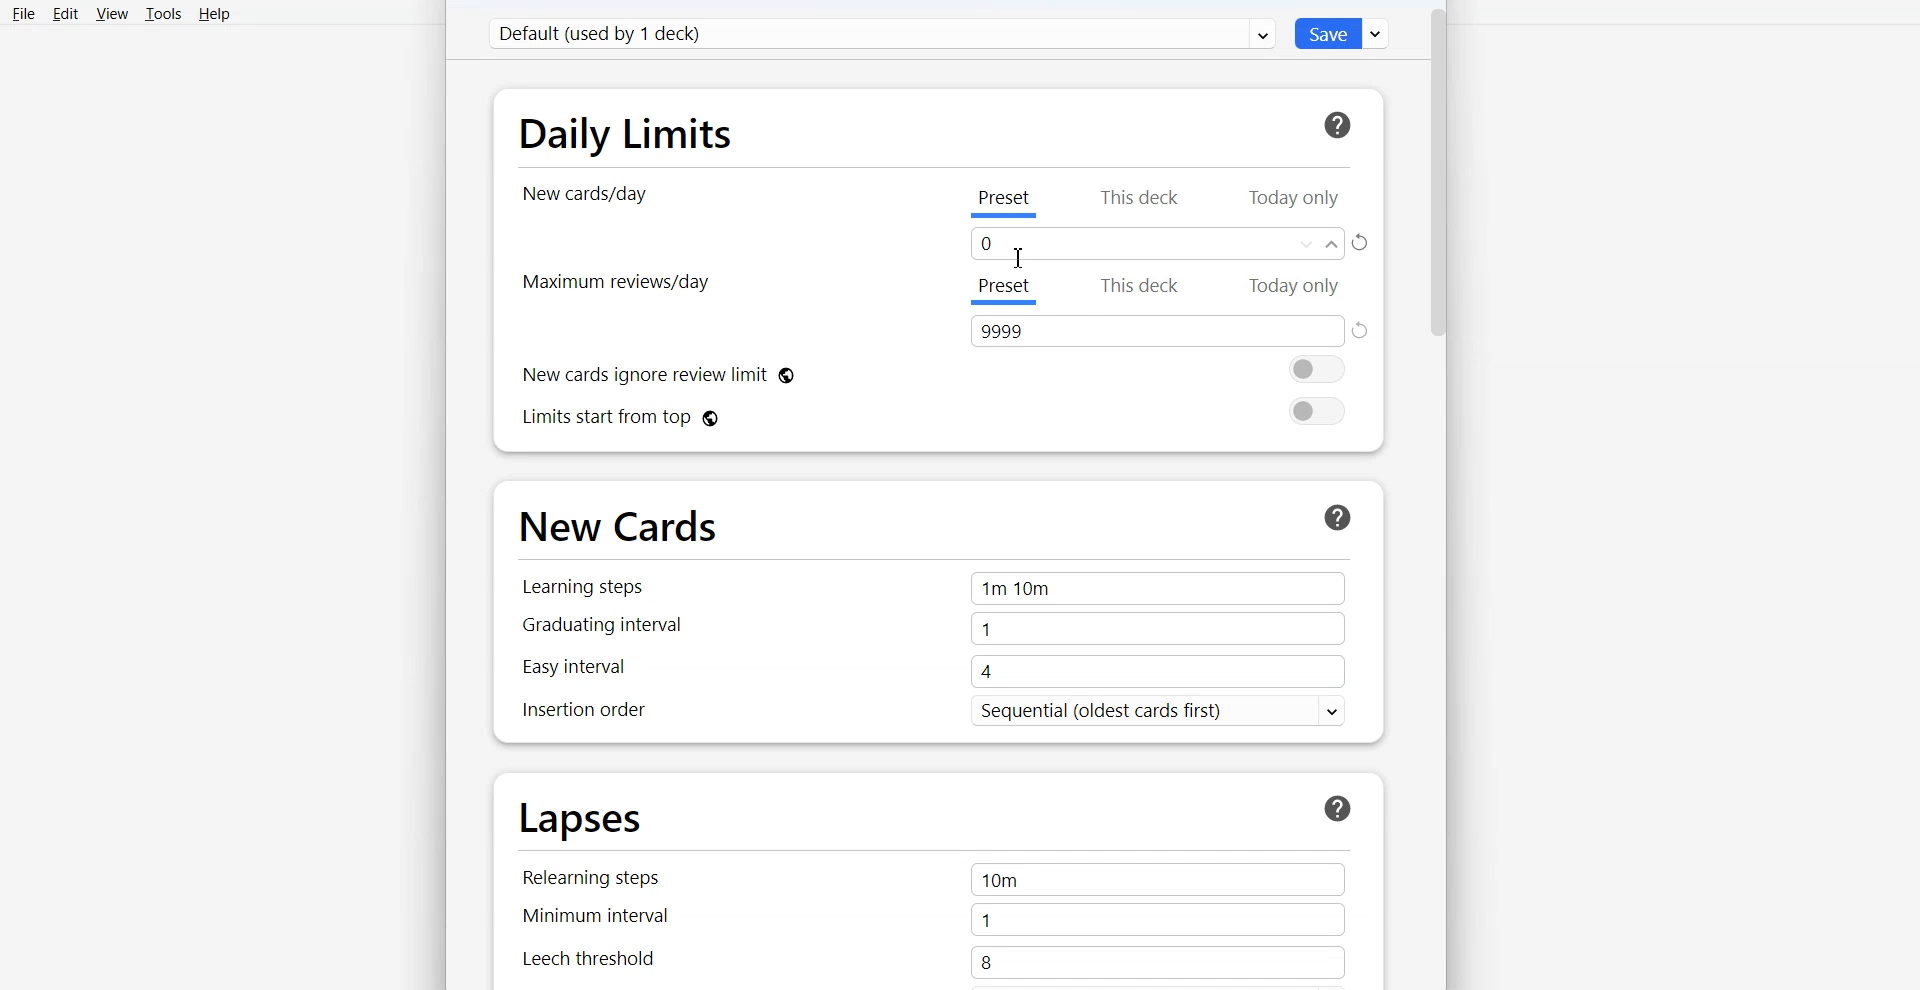 This screenshot has height=990, width=1920. I want to click on Inspection order, so click(610, 715).